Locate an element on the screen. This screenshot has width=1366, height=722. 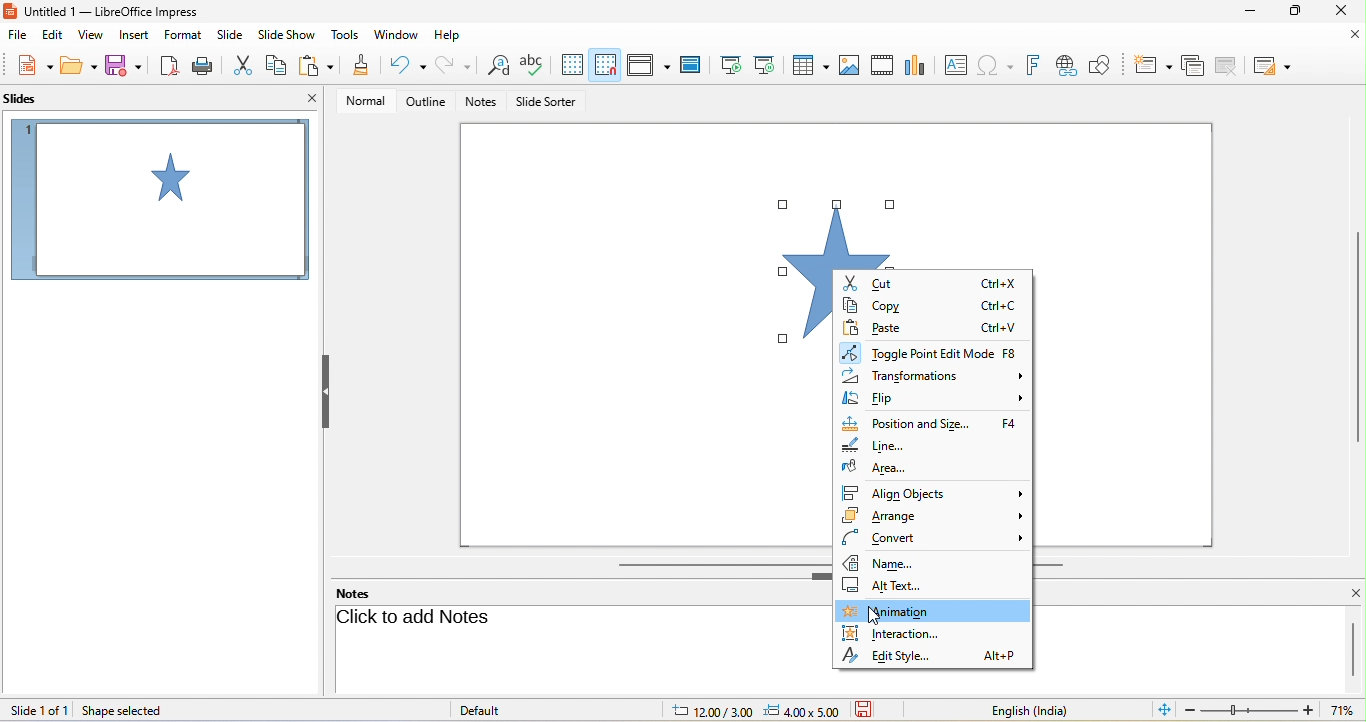
current zoom is located at coordinates (1342, 710).